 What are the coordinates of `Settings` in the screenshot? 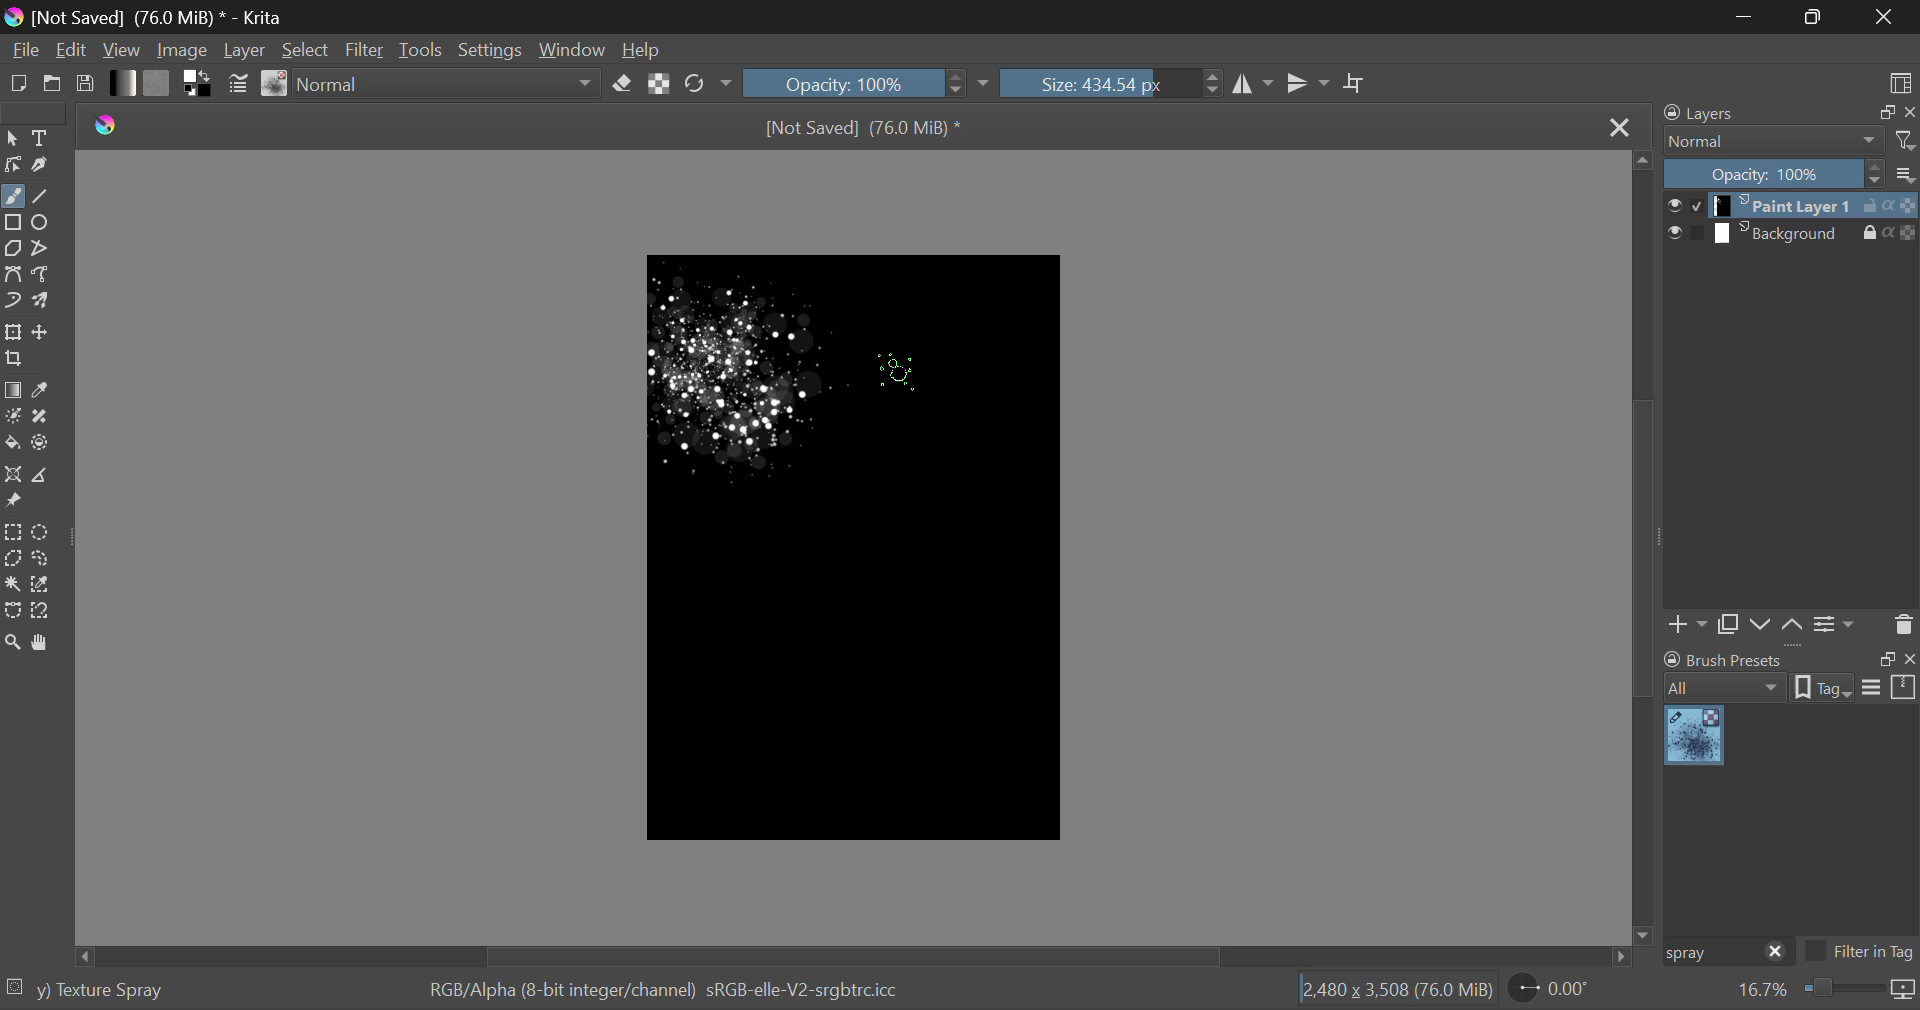 It's located at (1837, 625).